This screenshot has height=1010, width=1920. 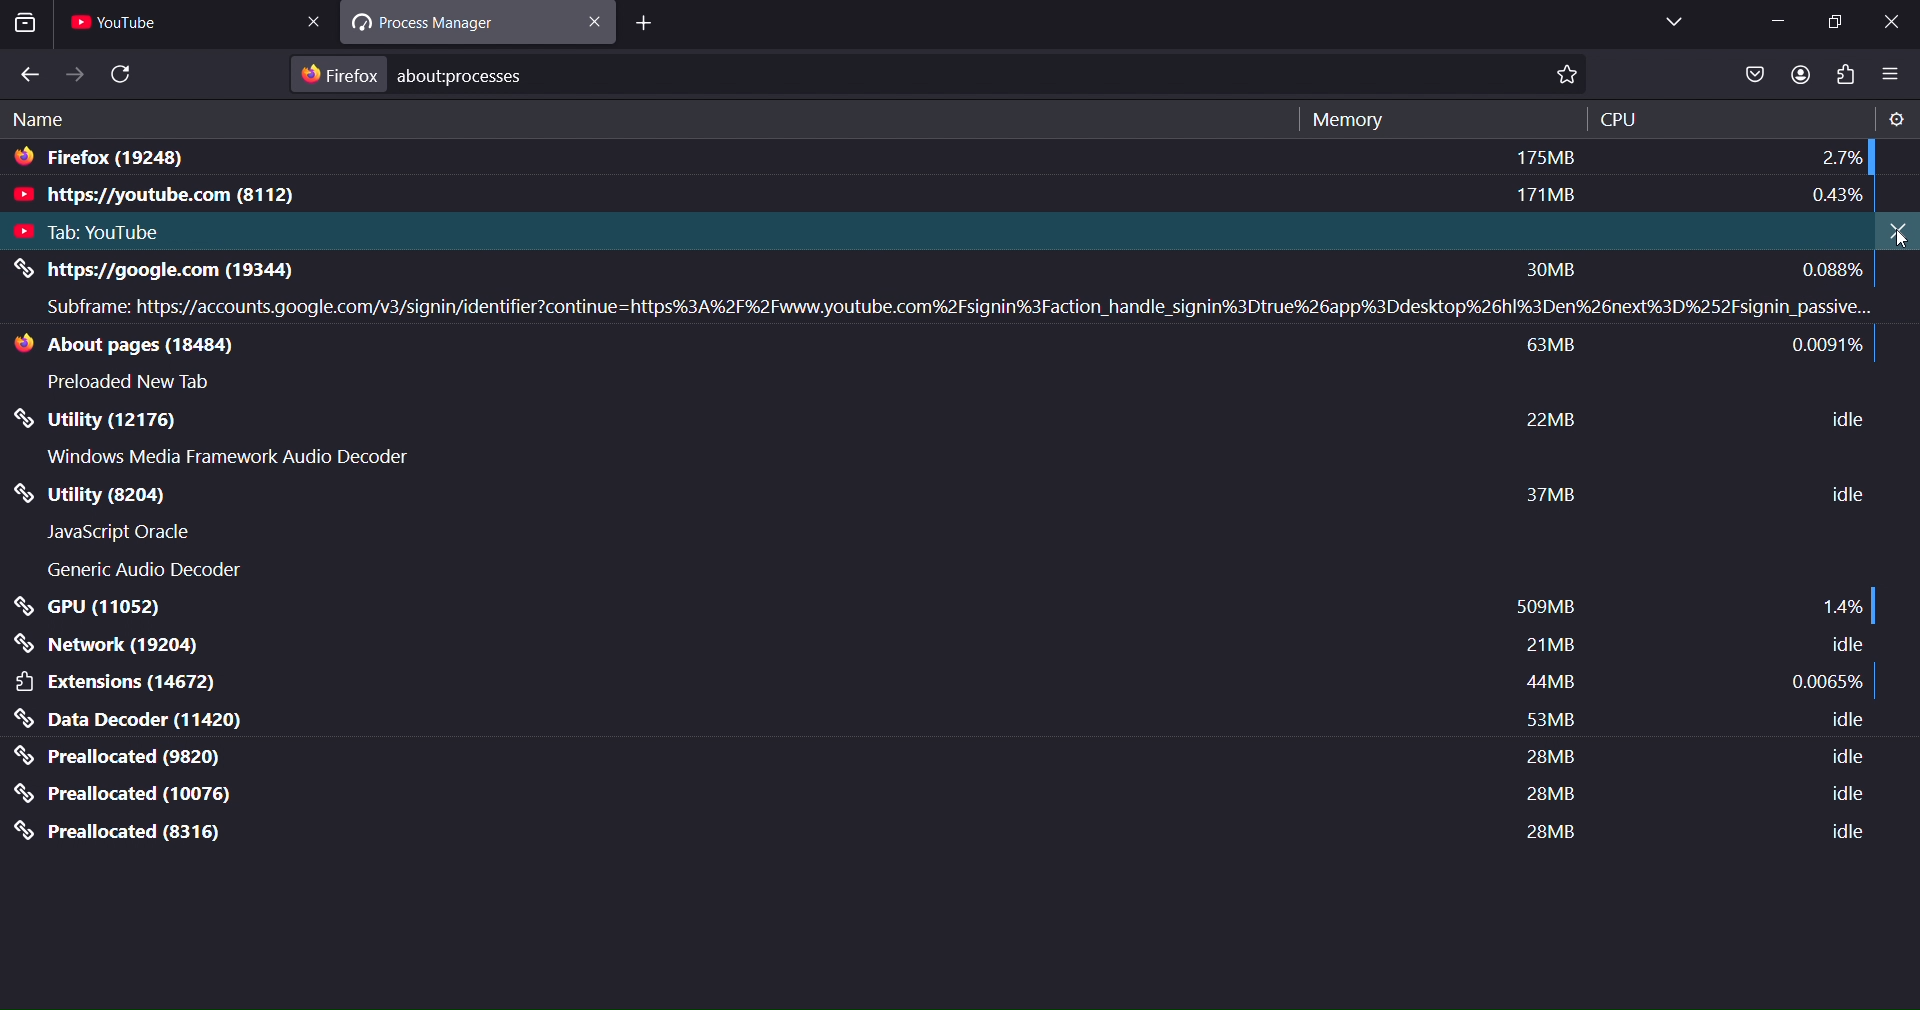 What do you see at coordinates (133, 533) in the screenshot?
I see `JavaScript Oracle` at bounding box center [133, 533].